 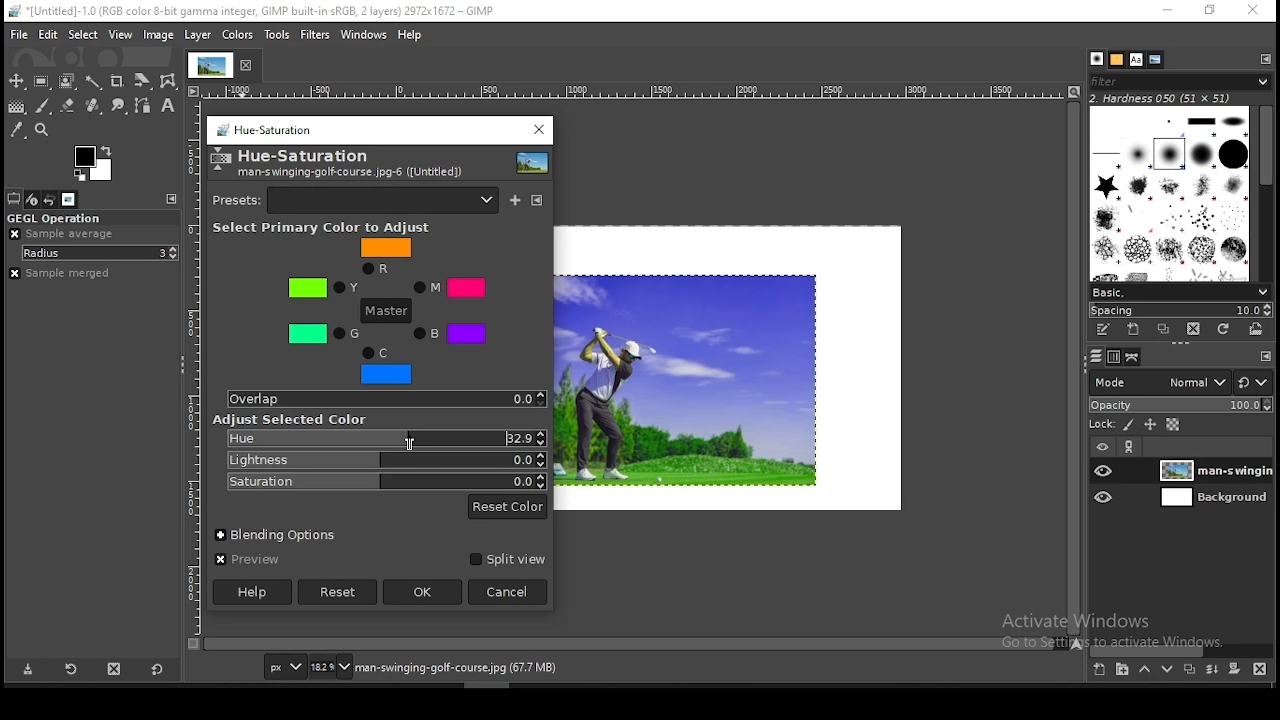 I want to click on delete brush, so click(x=1192, y=329).